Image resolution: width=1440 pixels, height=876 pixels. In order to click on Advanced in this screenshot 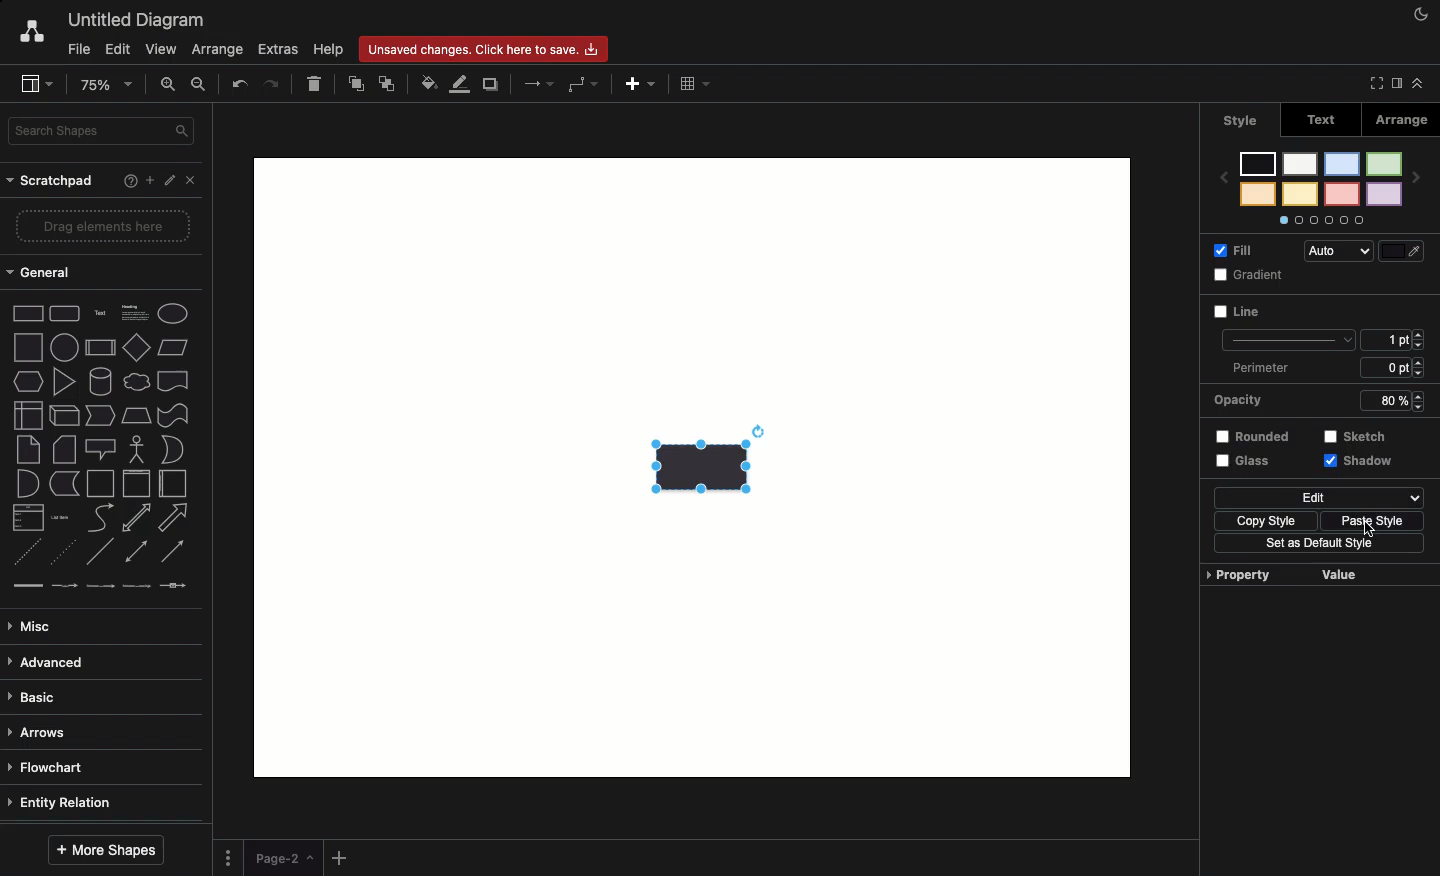, I will do `click(56, 662)`.